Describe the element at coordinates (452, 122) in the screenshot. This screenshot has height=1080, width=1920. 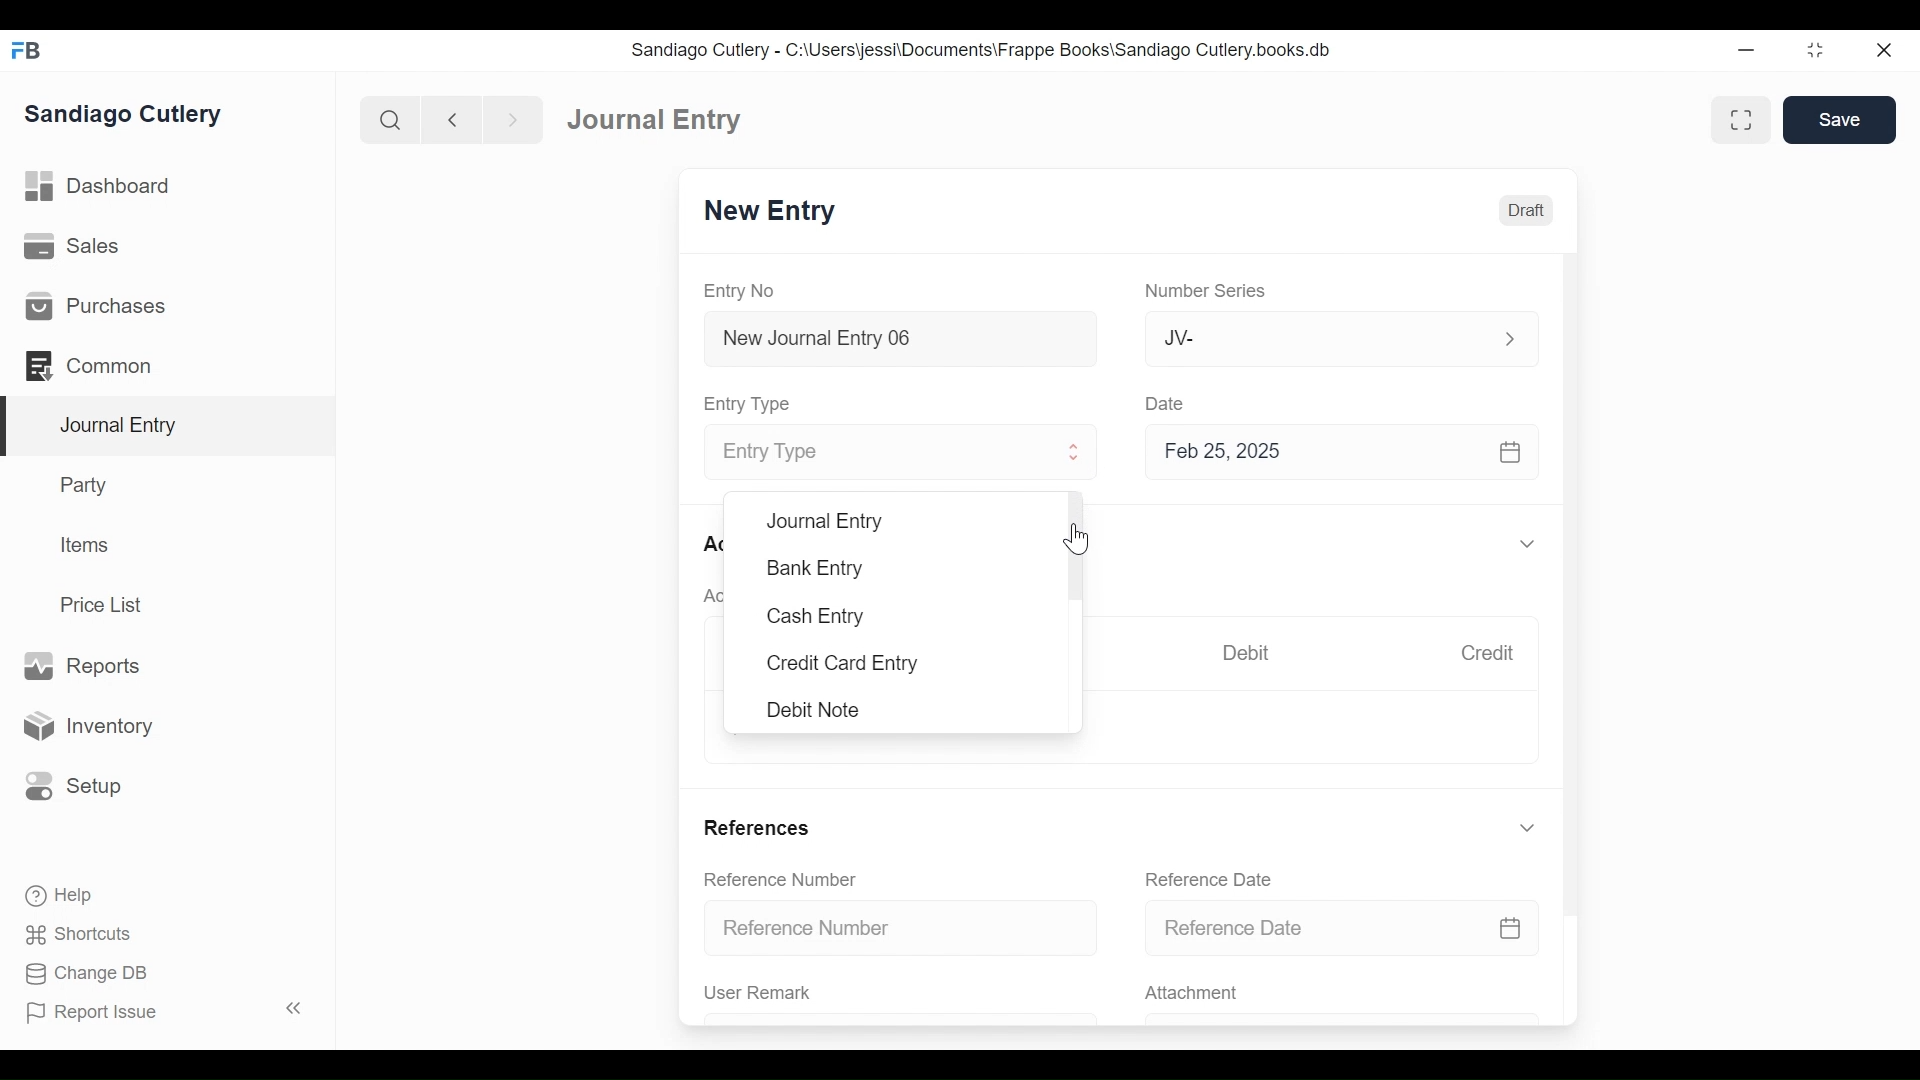
I see `Navigate back` at that location.